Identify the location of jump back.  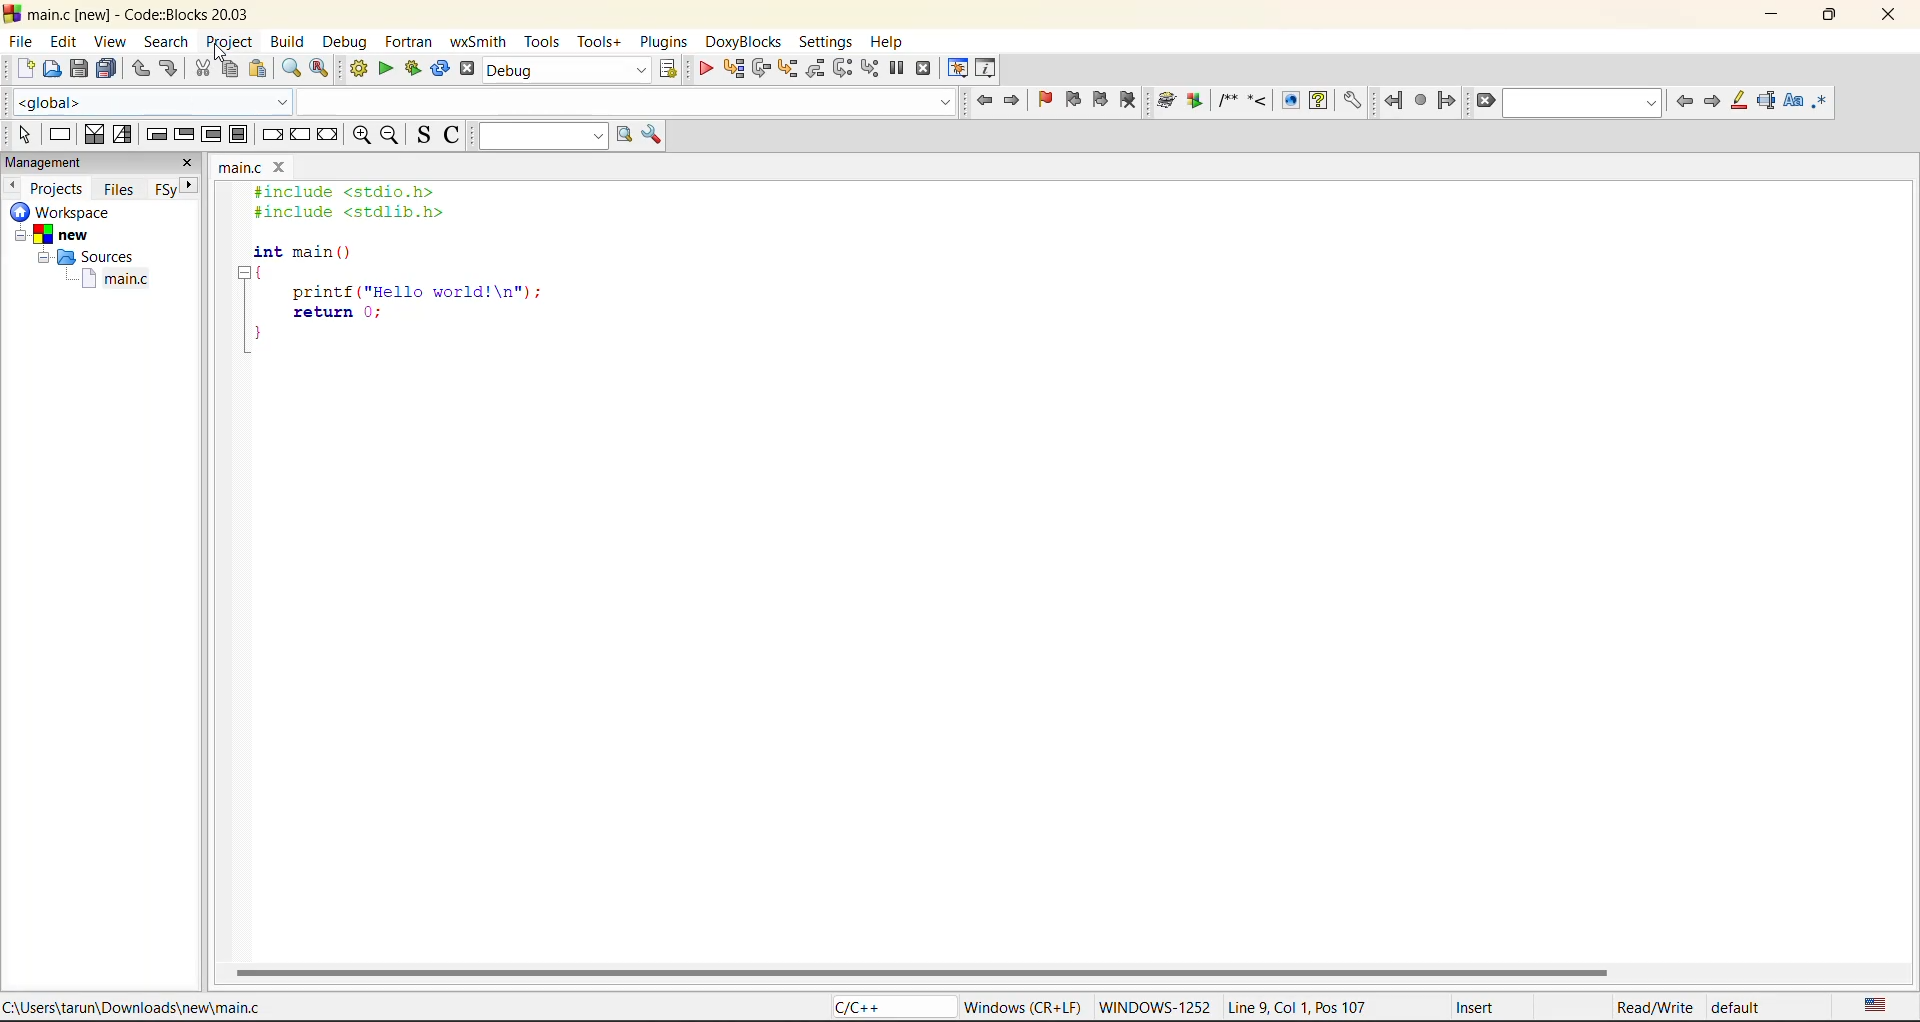
(983, 103).